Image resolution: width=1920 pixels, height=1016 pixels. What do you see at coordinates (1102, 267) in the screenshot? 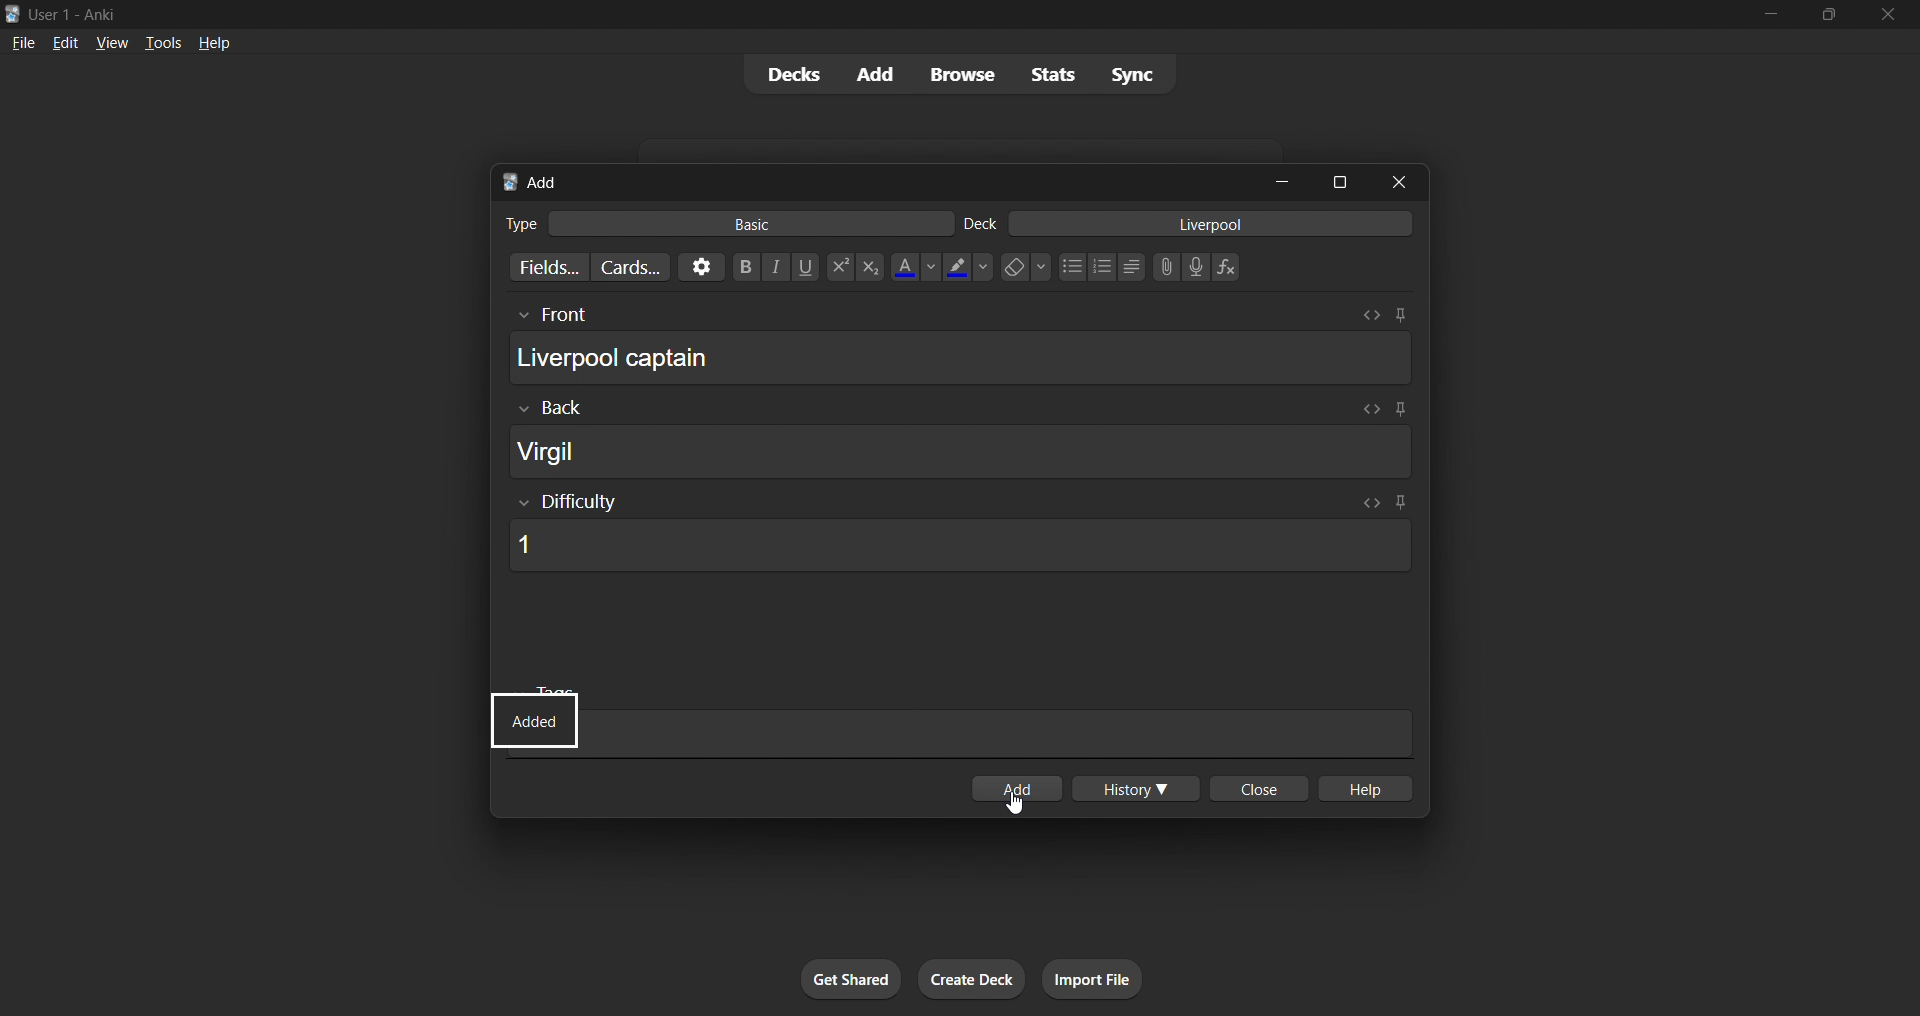
I see `Ordered list` at bounding box center [1102, 267].